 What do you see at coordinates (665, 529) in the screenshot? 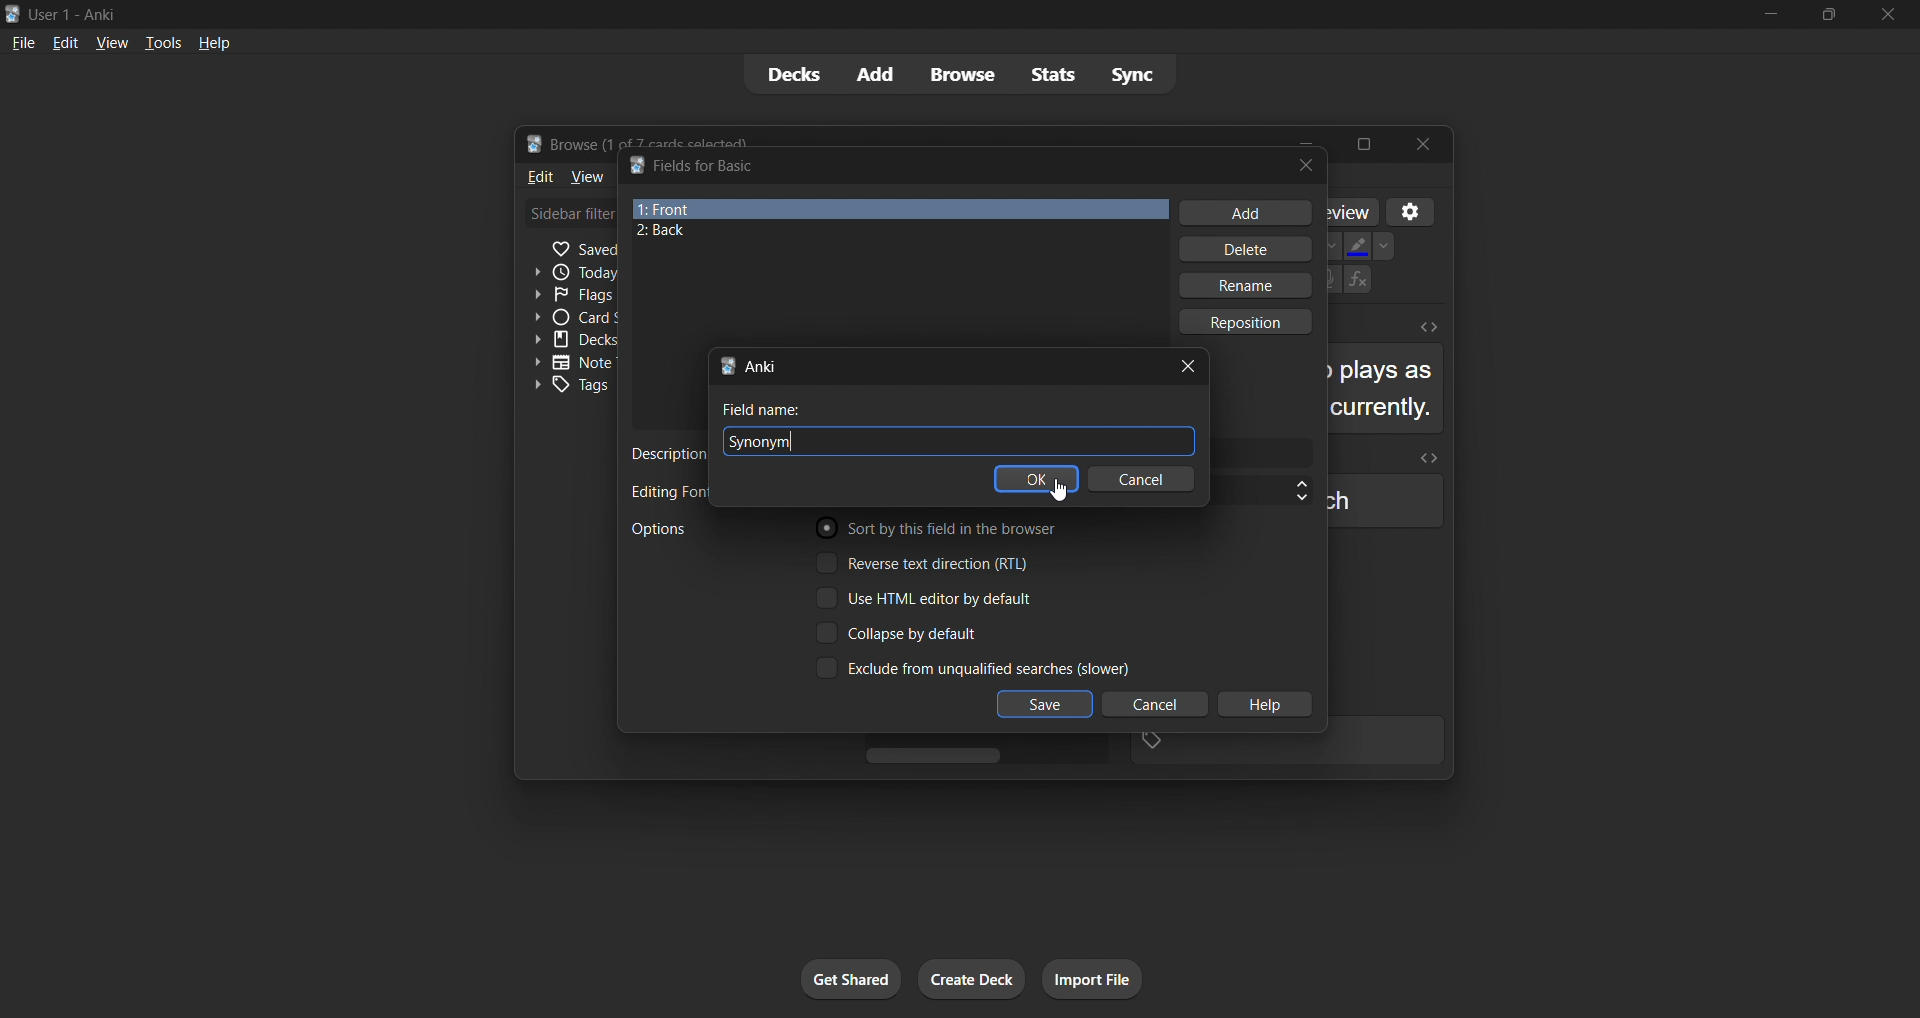
I see `Options` at bounding box center [665, 529].